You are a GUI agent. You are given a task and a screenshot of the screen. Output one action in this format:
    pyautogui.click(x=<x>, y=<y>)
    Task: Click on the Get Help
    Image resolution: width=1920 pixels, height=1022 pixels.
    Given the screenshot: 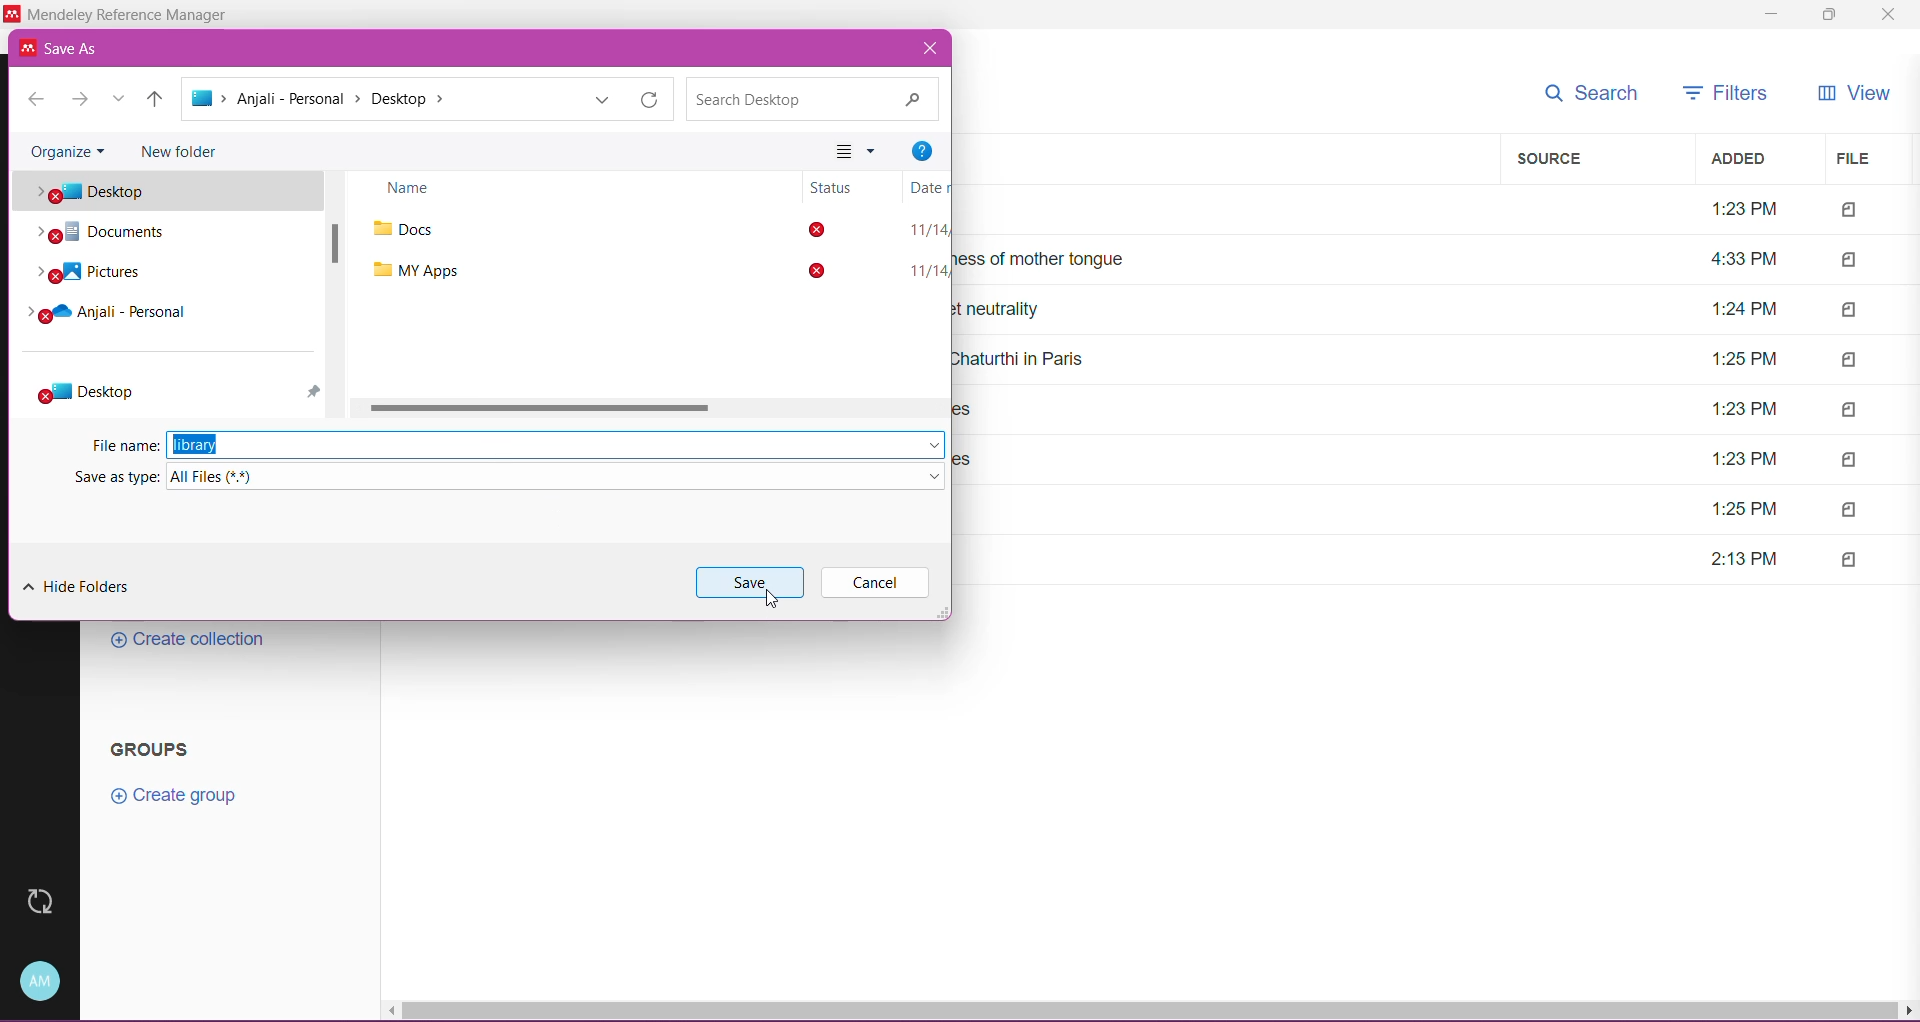 What is the action you would take?
    pyautogui.click(x=921, y=152)
    